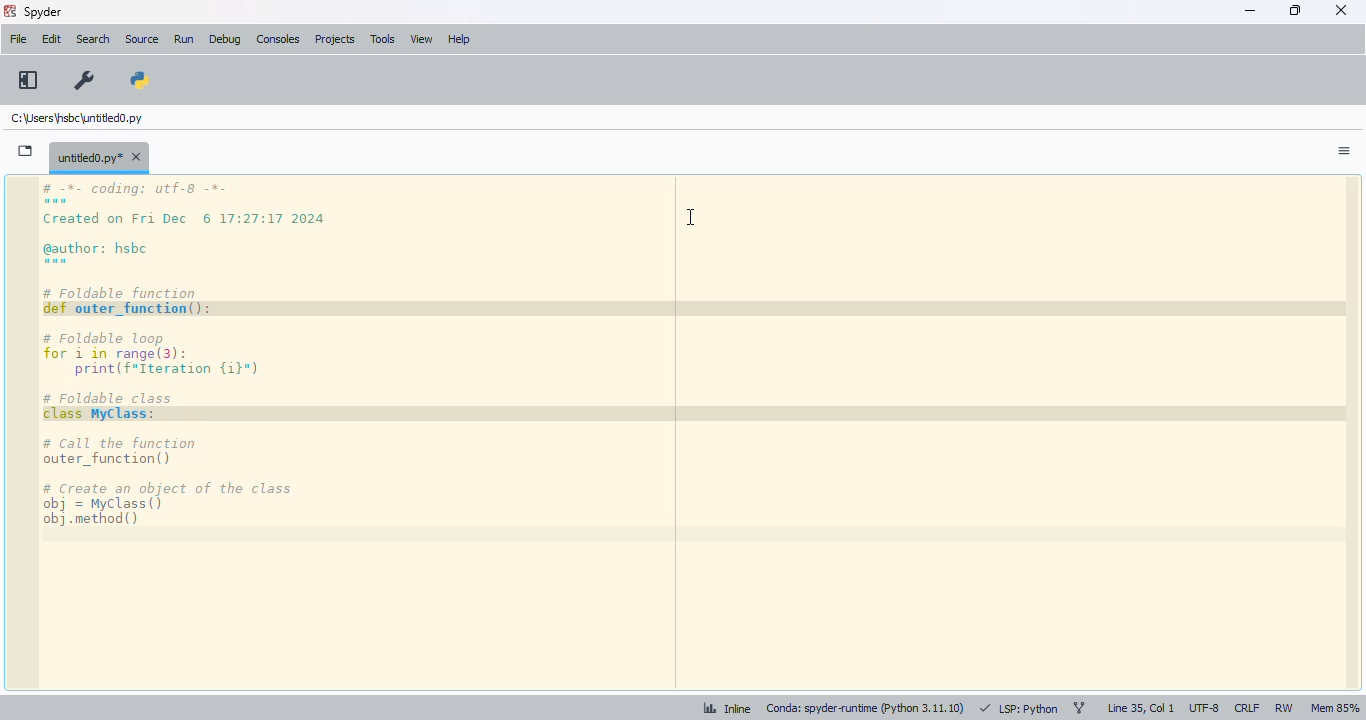 The width and height of the screenshot is (1366, 720). I want to click on inline, so click(727, 710).